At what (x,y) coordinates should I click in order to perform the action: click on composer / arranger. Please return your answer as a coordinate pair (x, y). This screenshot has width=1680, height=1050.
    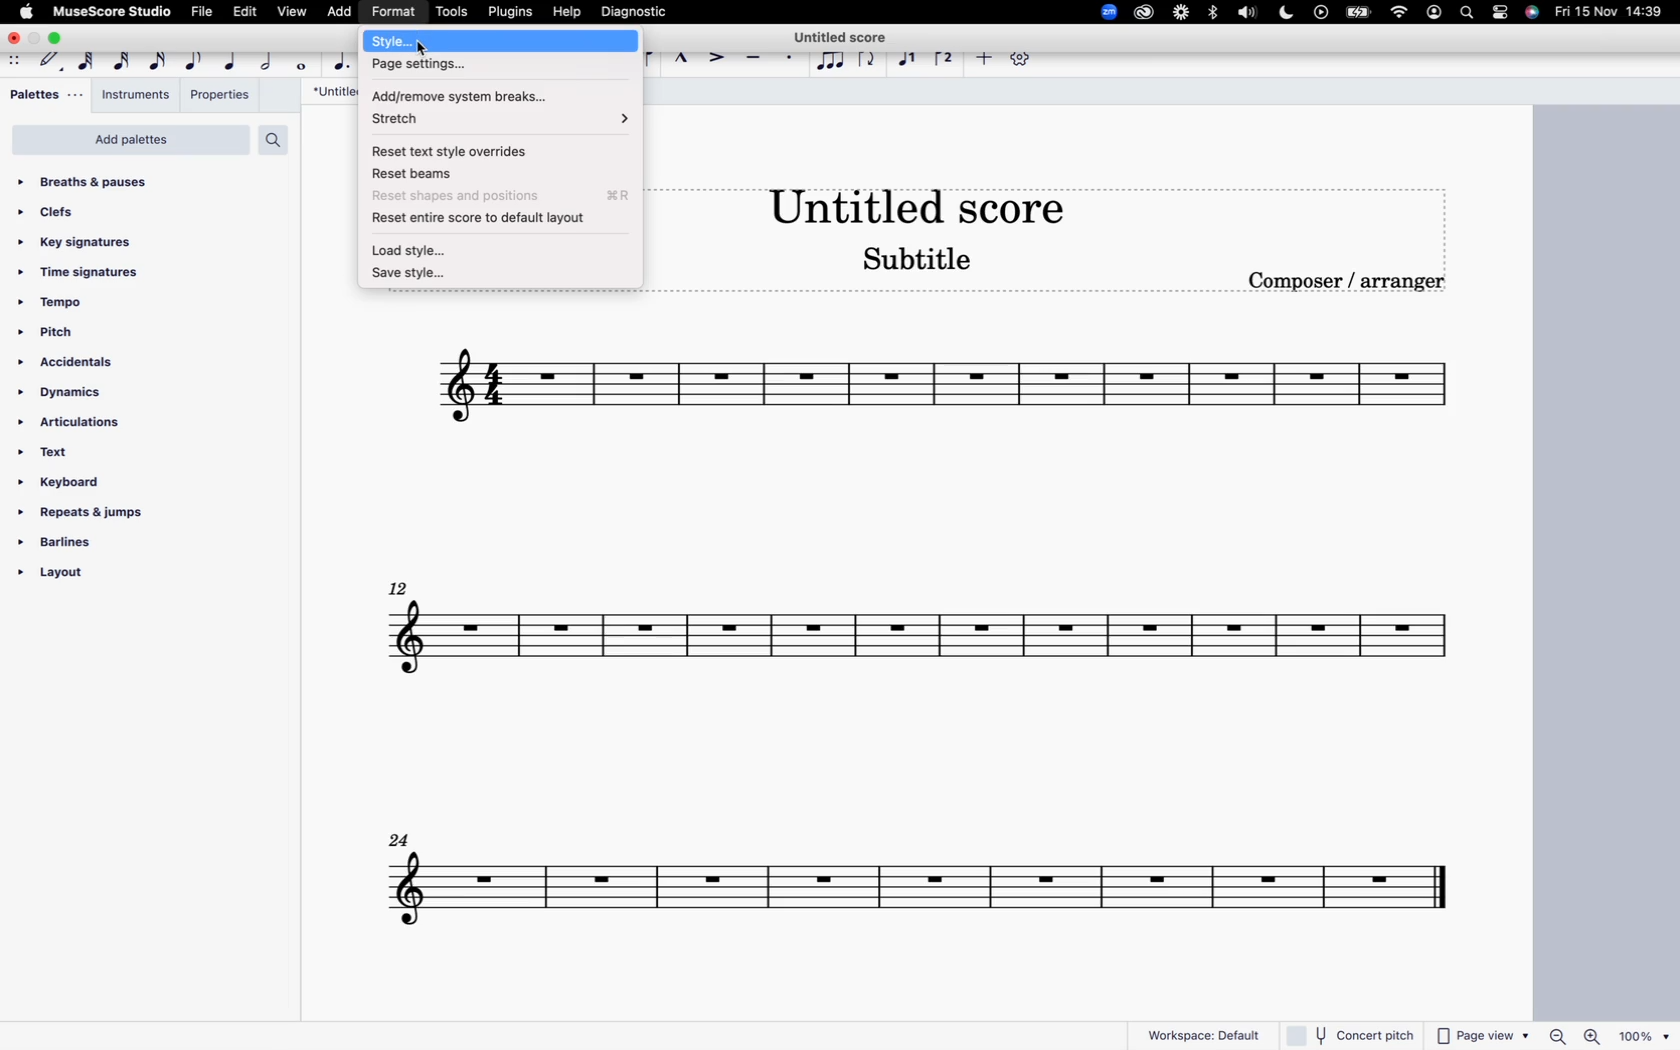
    Looking at the image, I should click on (1353, 283).